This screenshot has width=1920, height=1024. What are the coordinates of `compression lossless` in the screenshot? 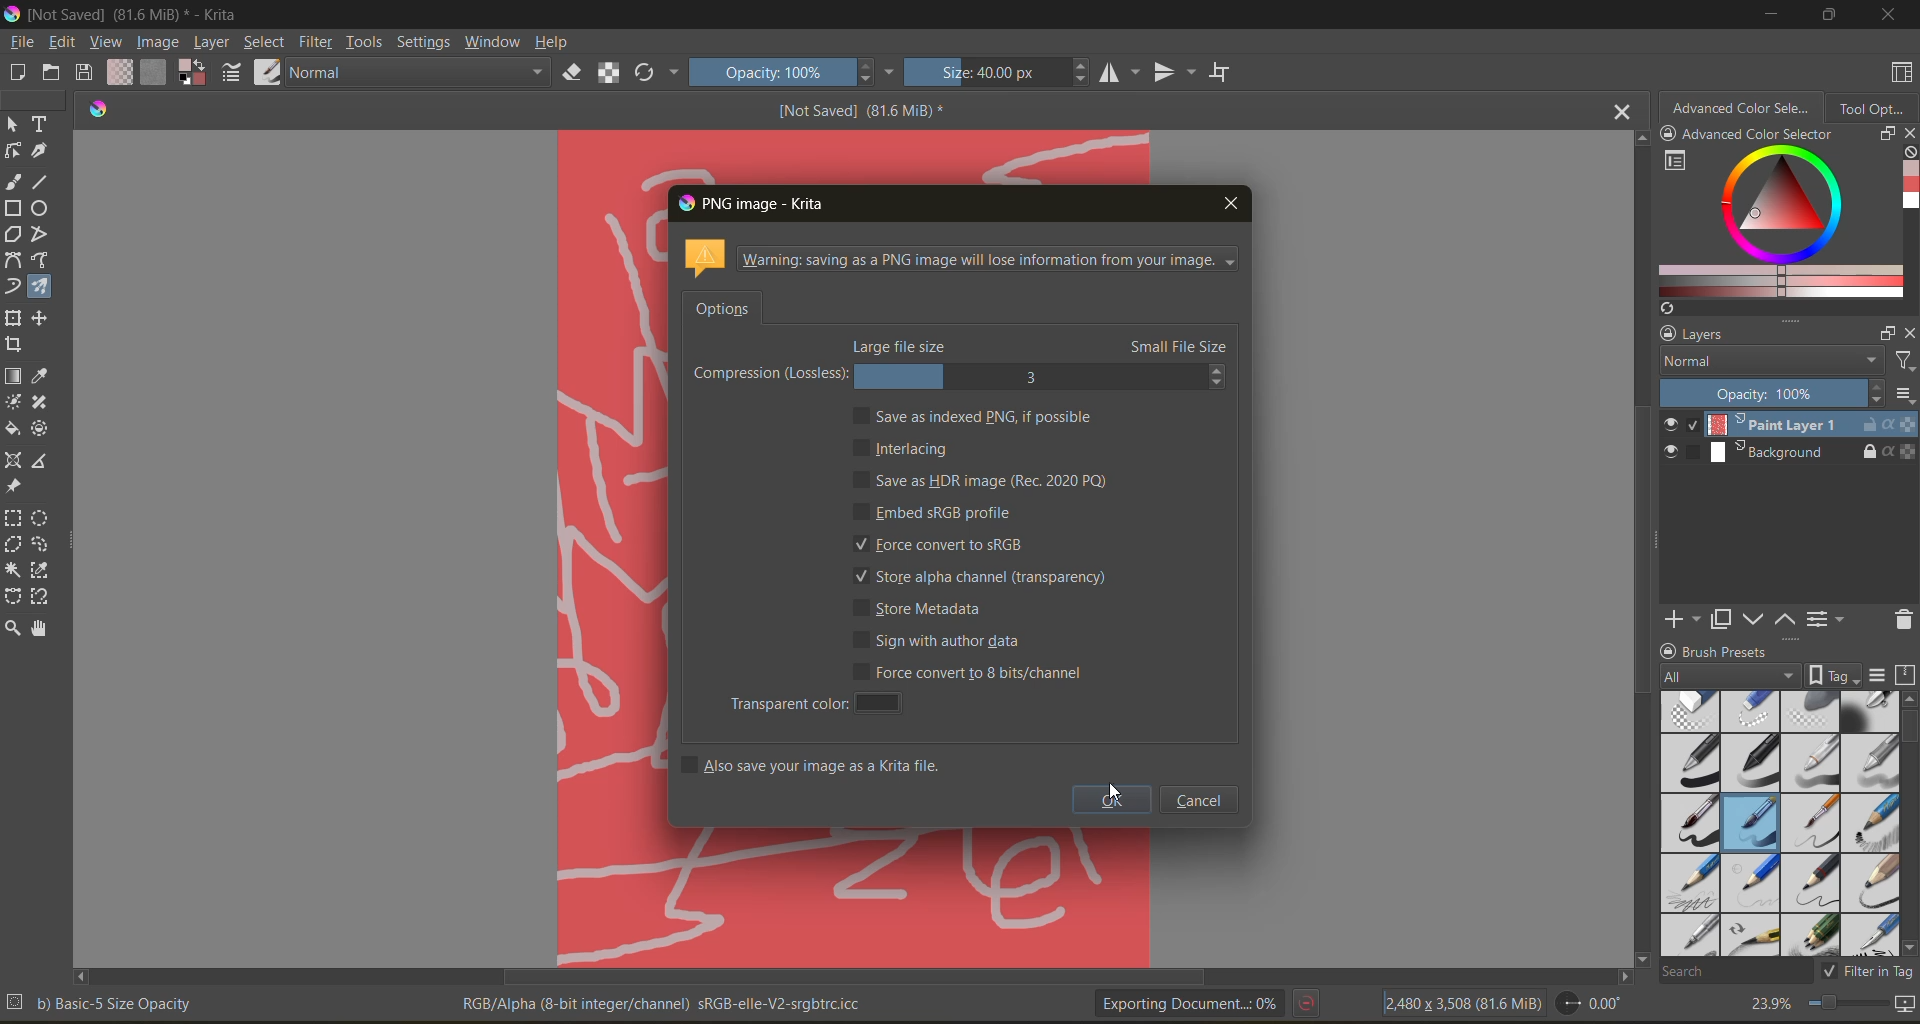 It's located at (957, 377).